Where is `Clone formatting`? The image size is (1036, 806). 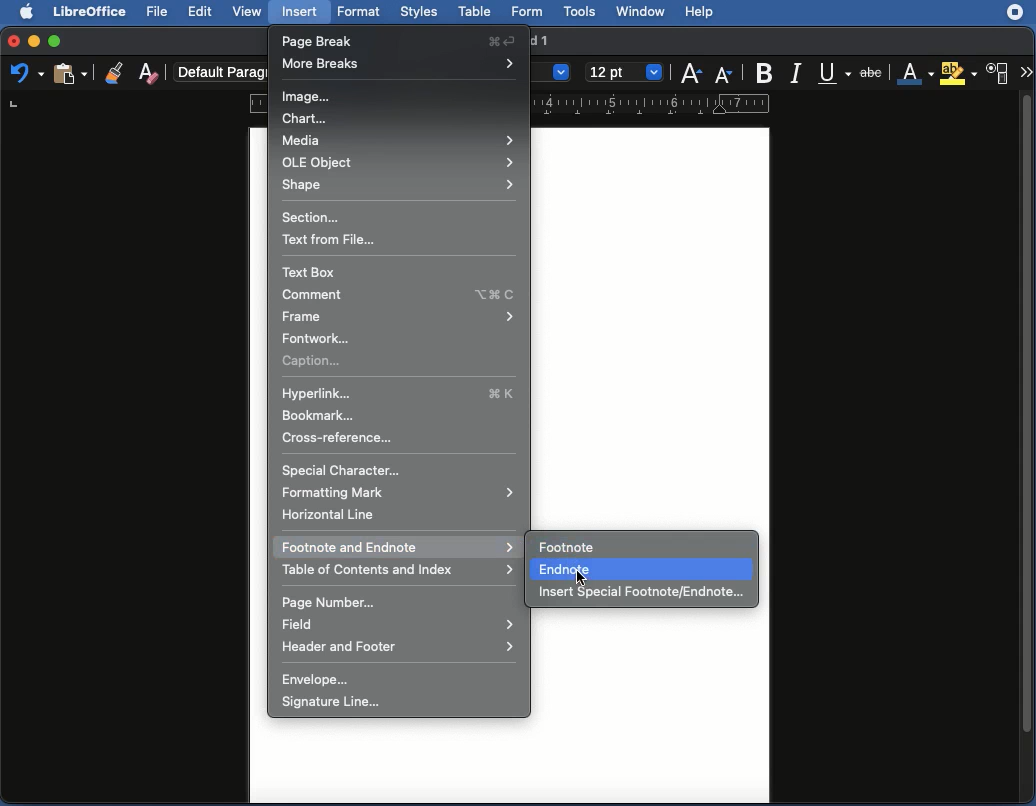
Clone formatting is located at coordinates (115, 70).